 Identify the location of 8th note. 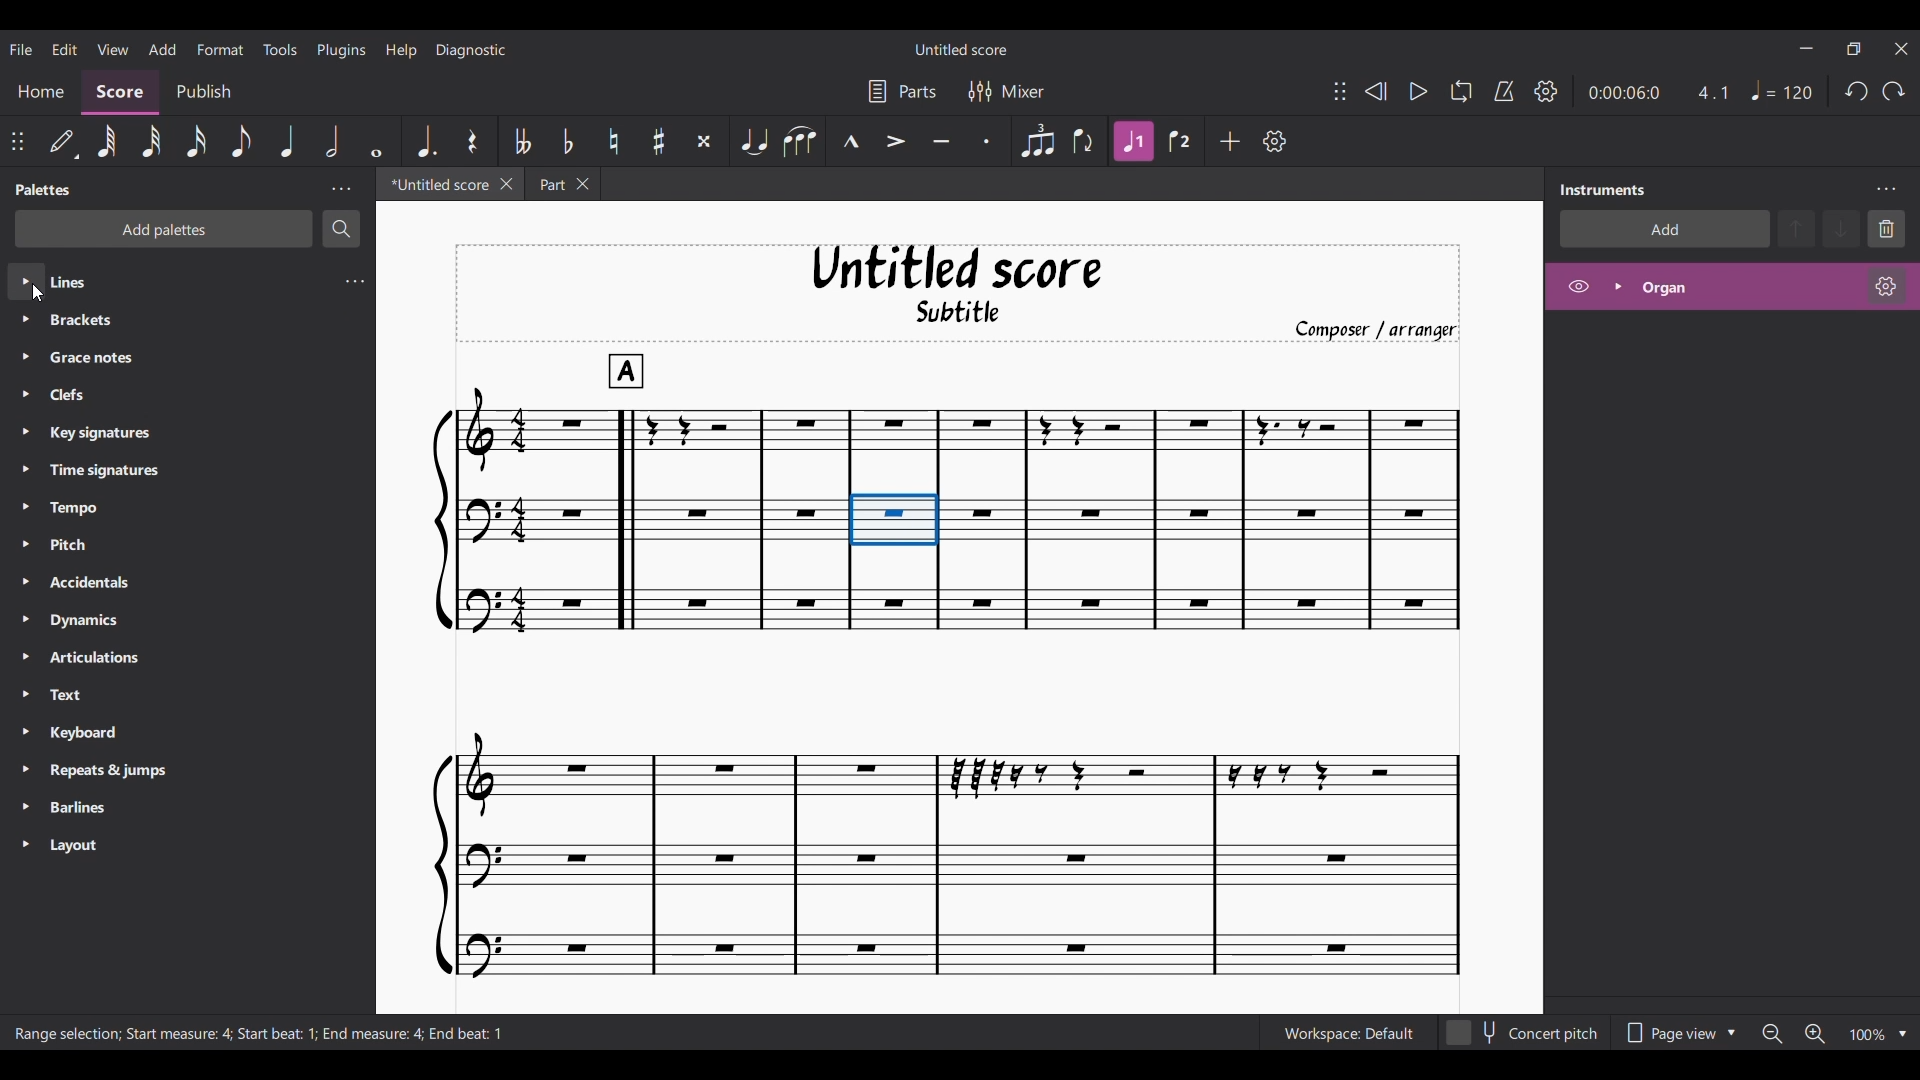
(240, 141).